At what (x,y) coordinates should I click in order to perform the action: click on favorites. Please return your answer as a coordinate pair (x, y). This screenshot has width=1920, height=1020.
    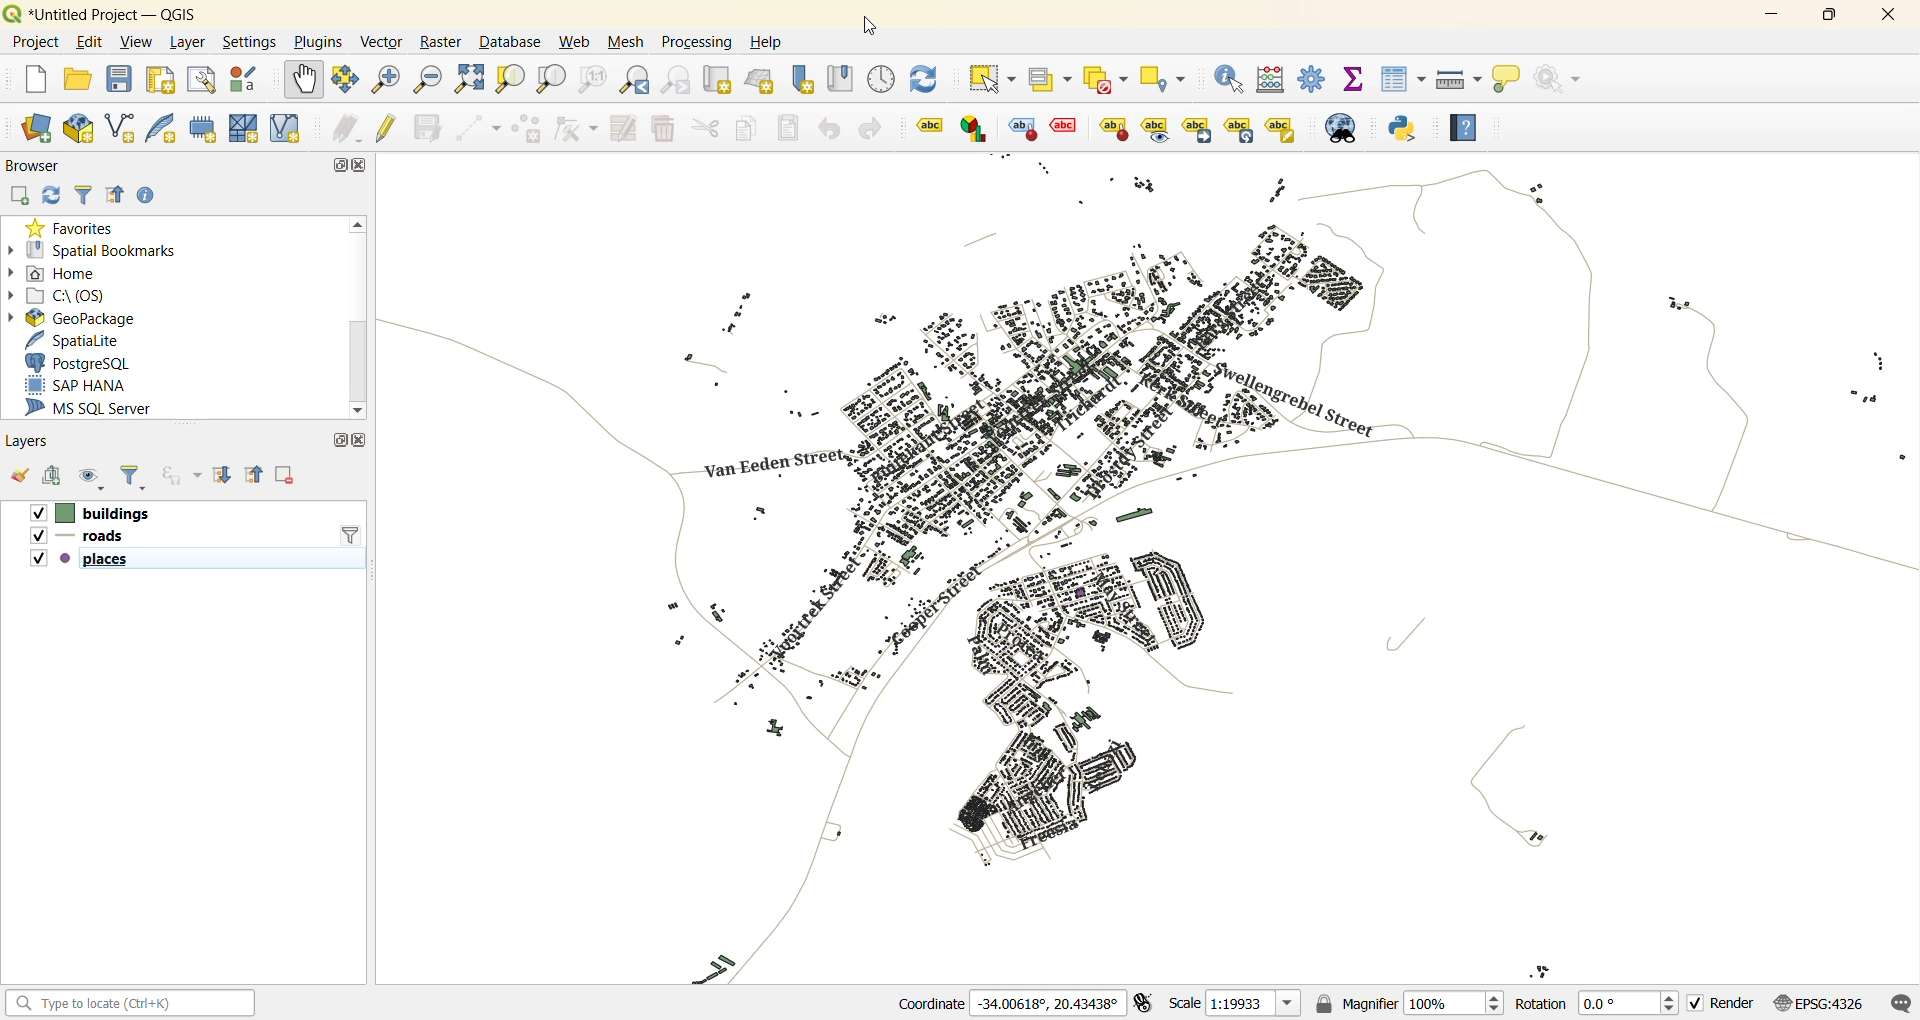
    Looking at the image, I should click on (71, 227).